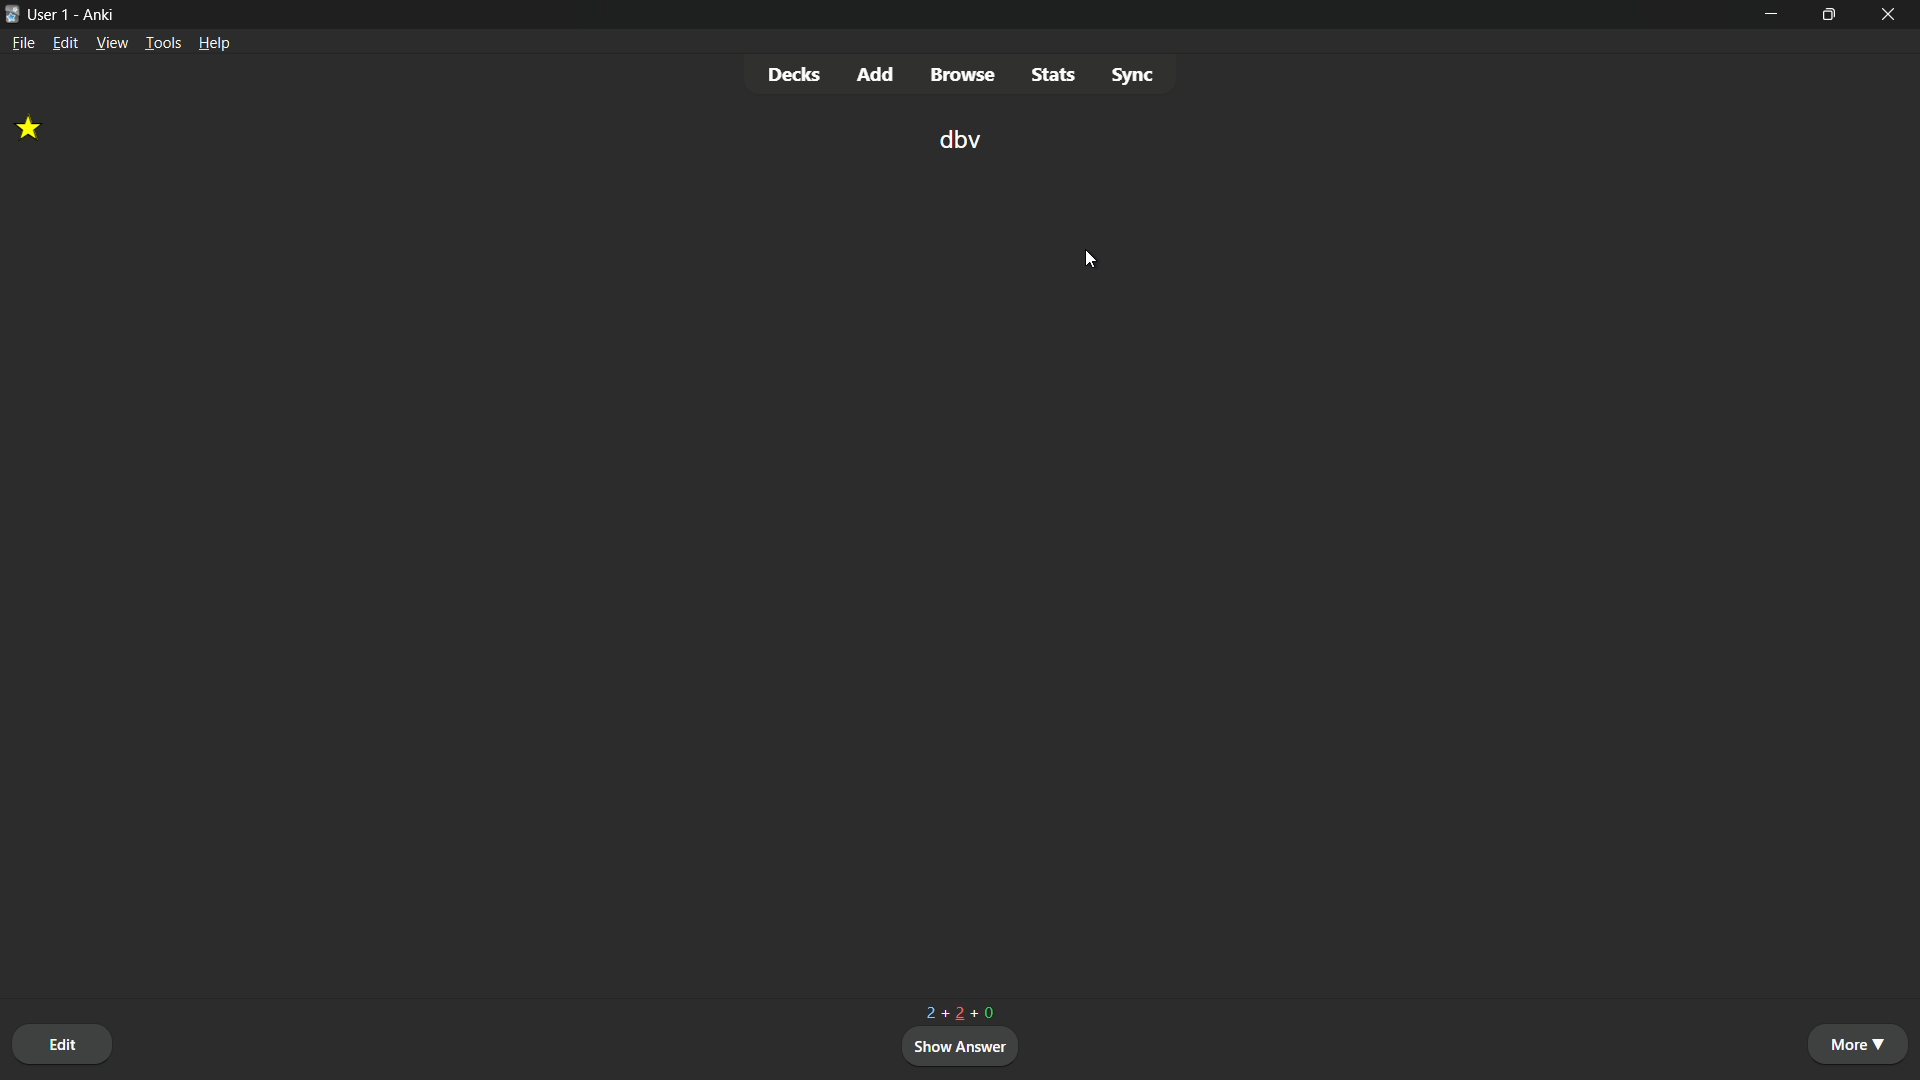  I want to click on sync, so click(1133, 73).